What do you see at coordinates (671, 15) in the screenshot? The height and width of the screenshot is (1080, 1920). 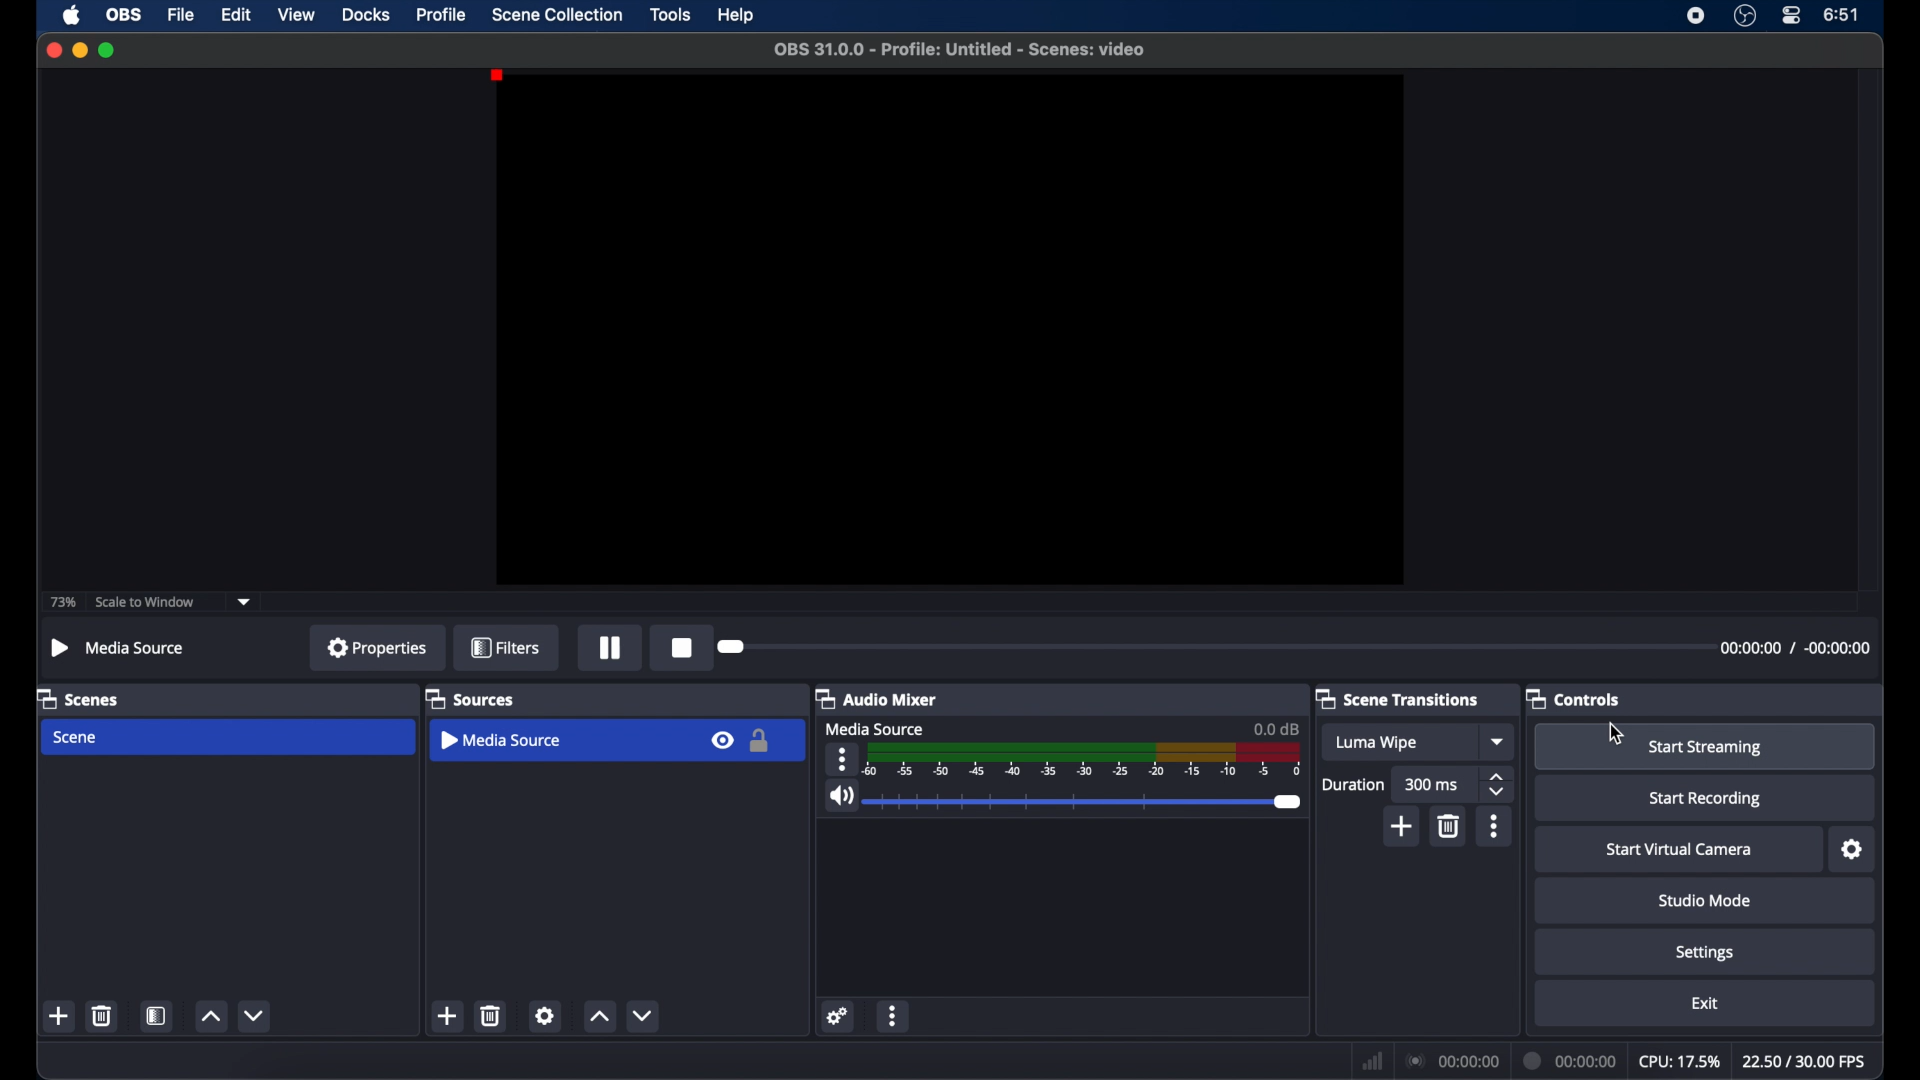 I see `tools` at bounding box center [671, 15].